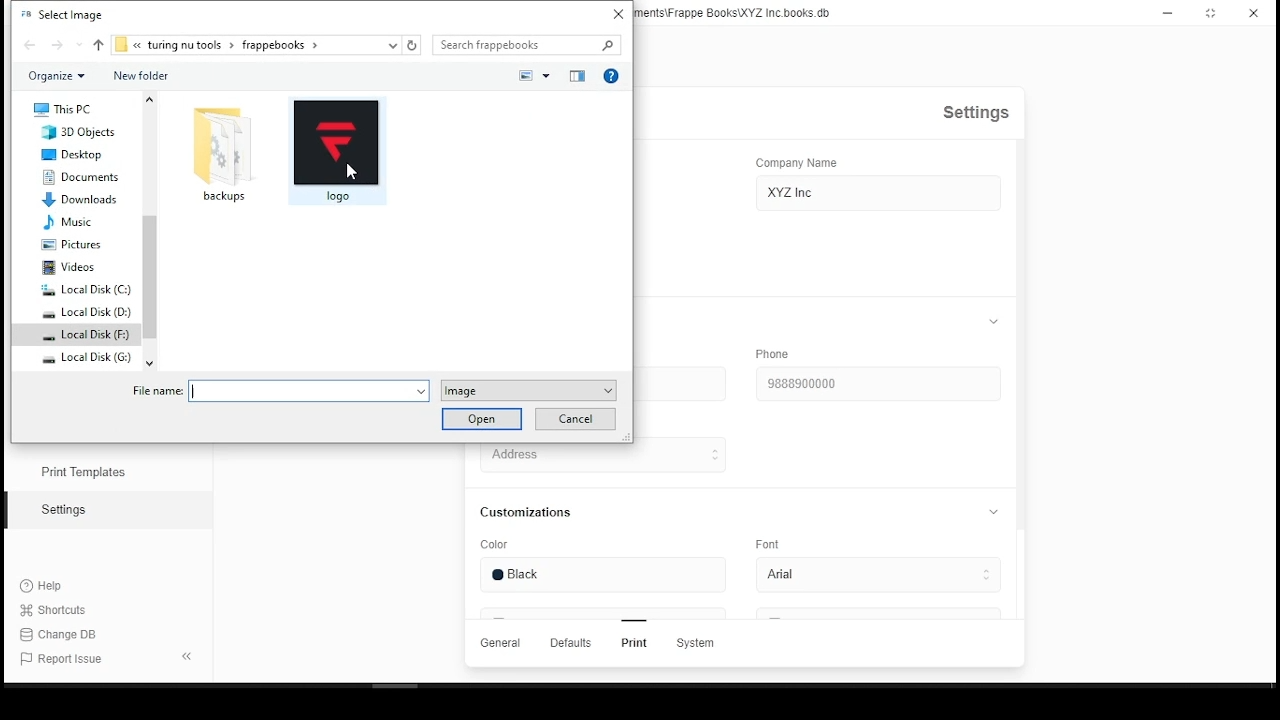  What do you see at coordinates (84, 357) in the screenshot?
I see `local disk (G:)` at bounding box center [84, 357].